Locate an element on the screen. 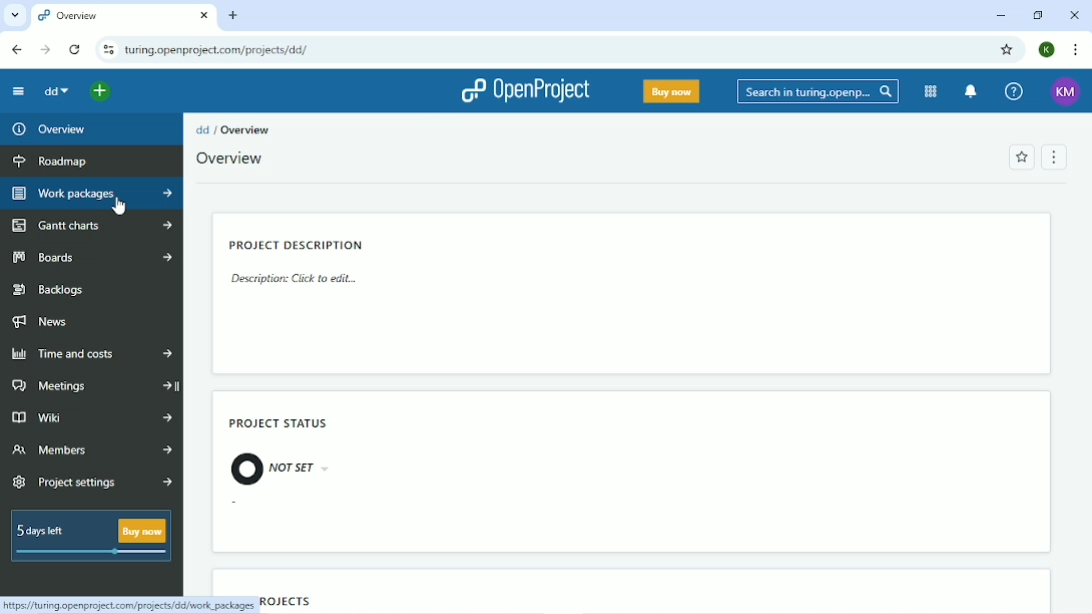 The height and width of the screenshot is (614, 1092). Account is located at coordinates (1066, 92).